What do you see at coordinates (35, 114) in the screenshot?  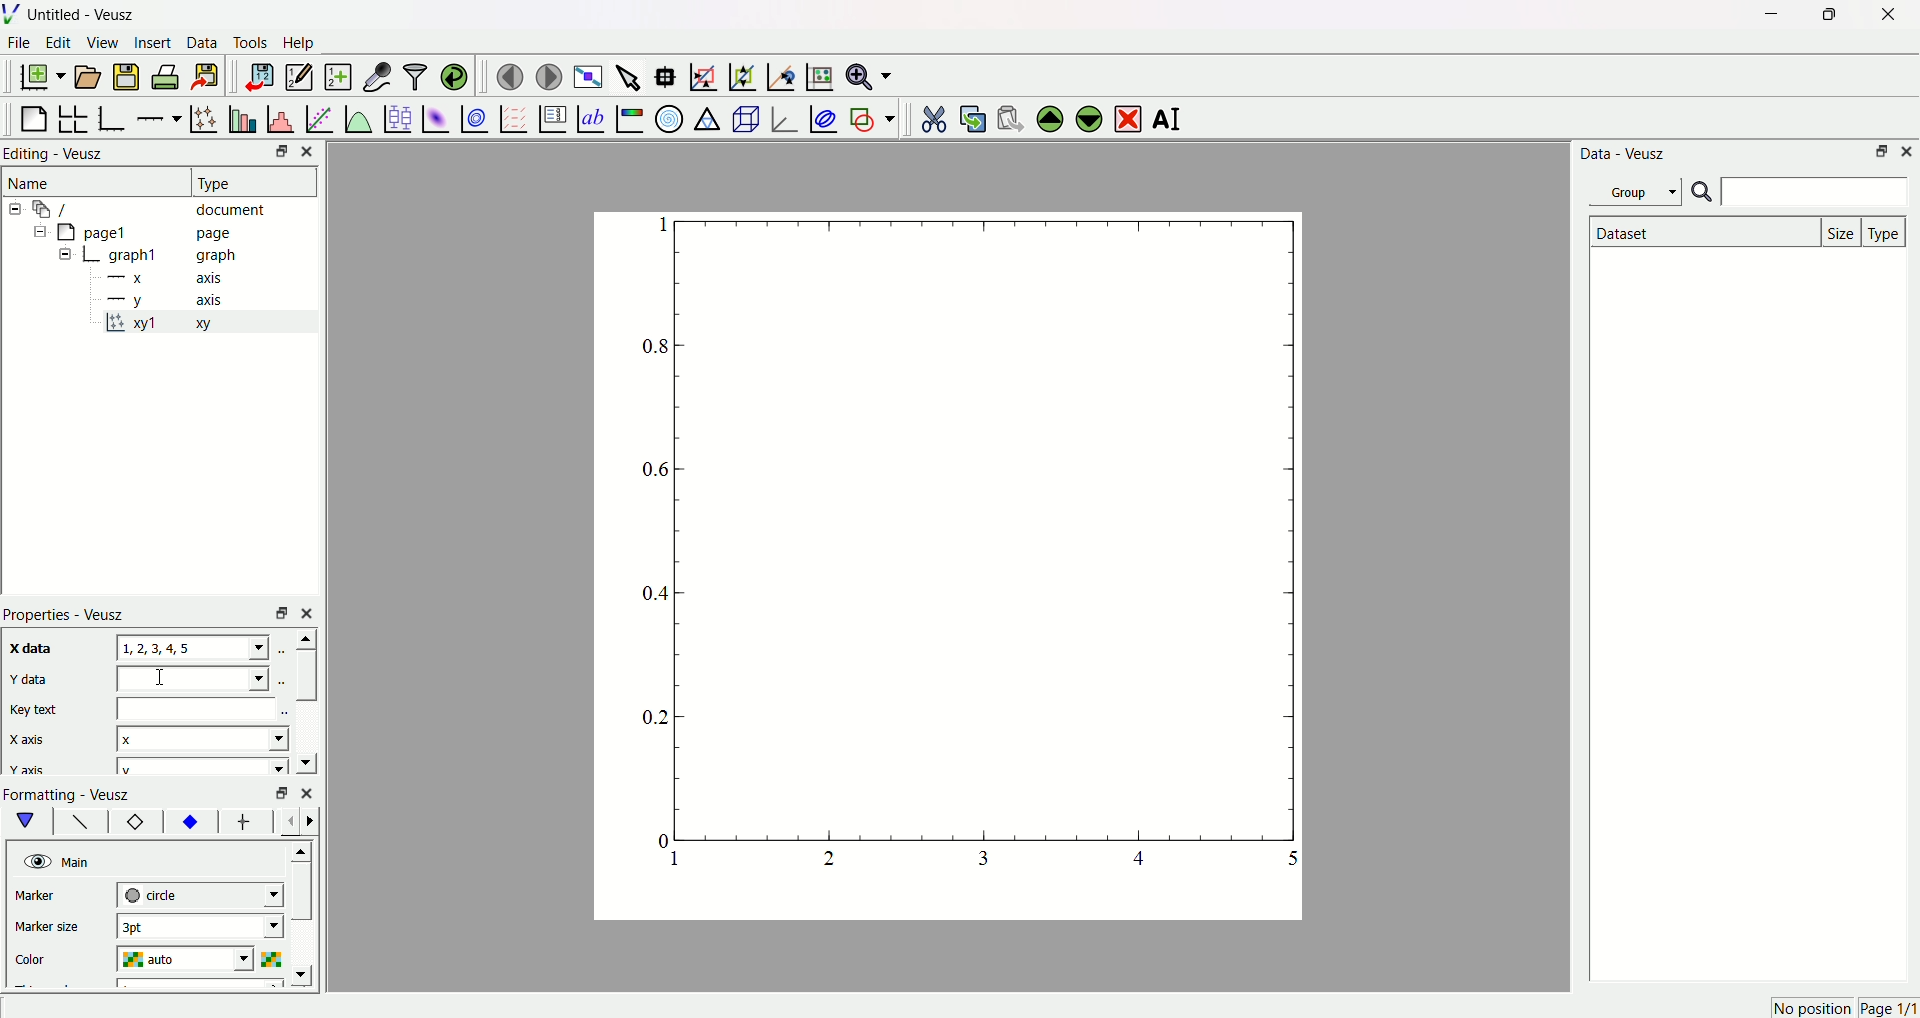 I see `blank page` at bounding box center [35, 114].